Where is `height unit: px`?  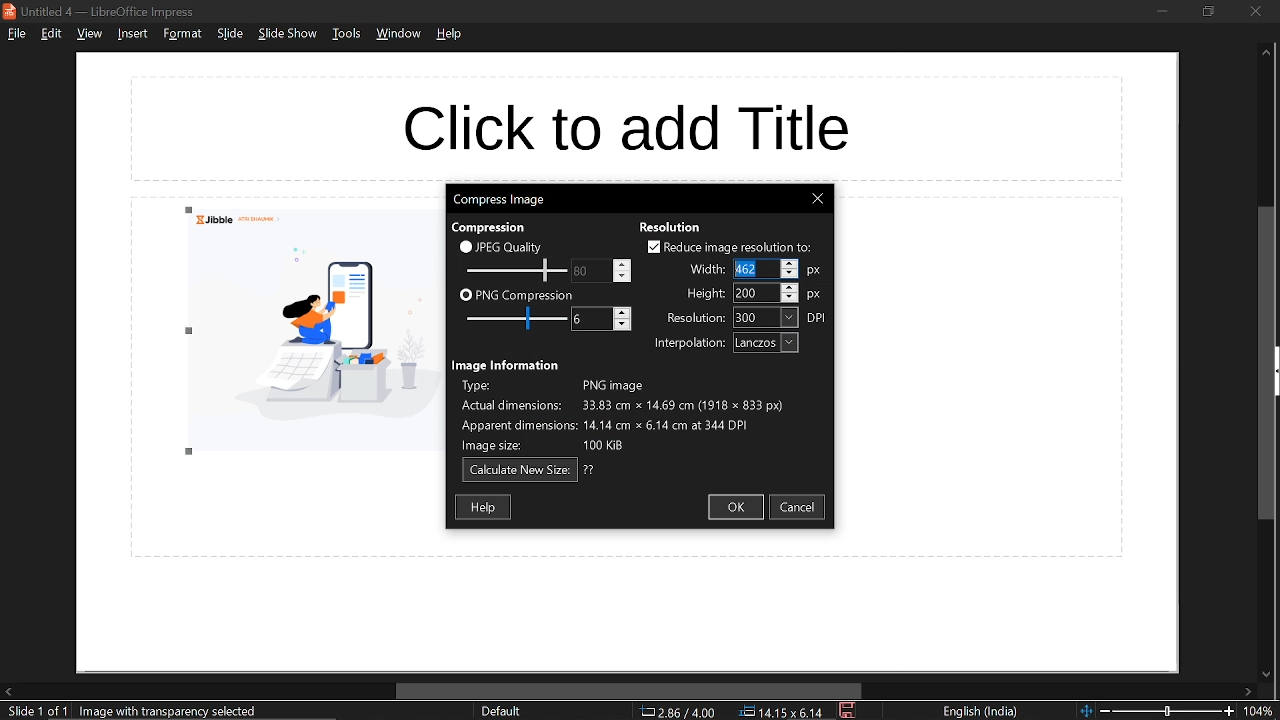 height unit: px is located at coordinates (815, 296).